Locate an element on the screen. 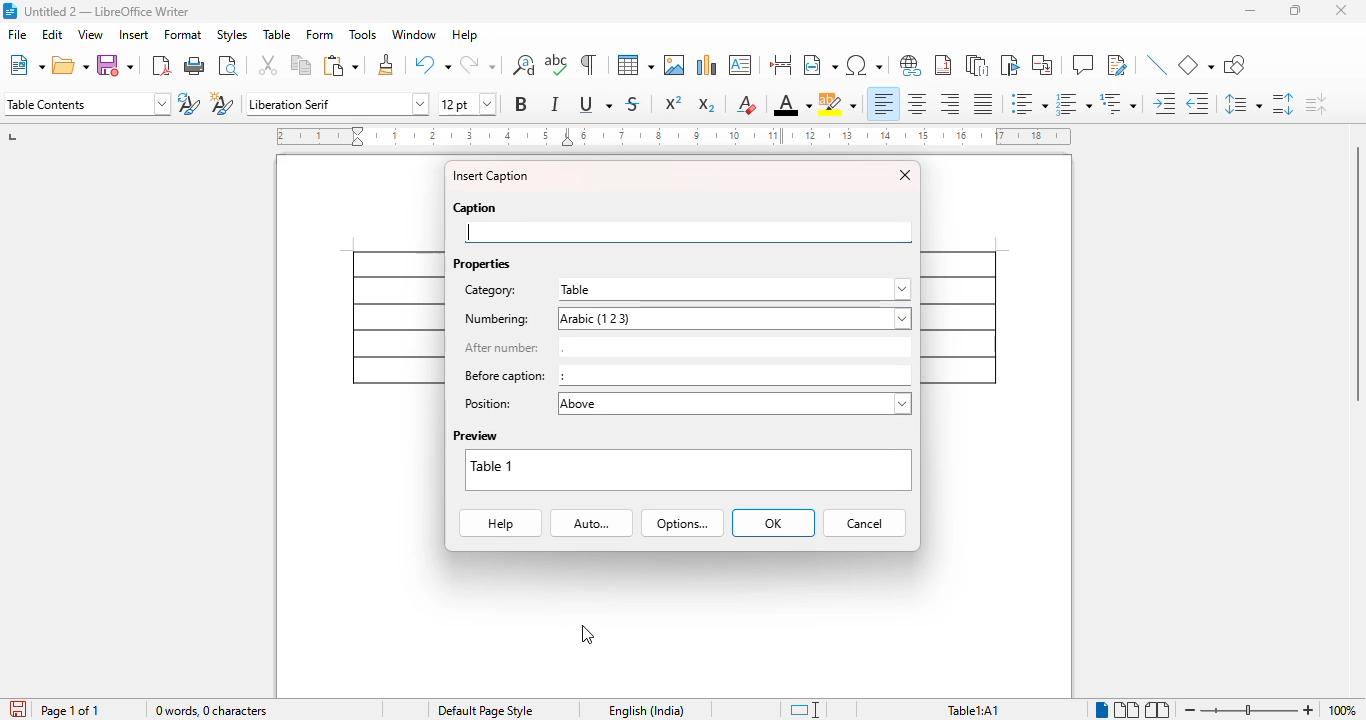  single-page view is located at coordinates (1103, 710).